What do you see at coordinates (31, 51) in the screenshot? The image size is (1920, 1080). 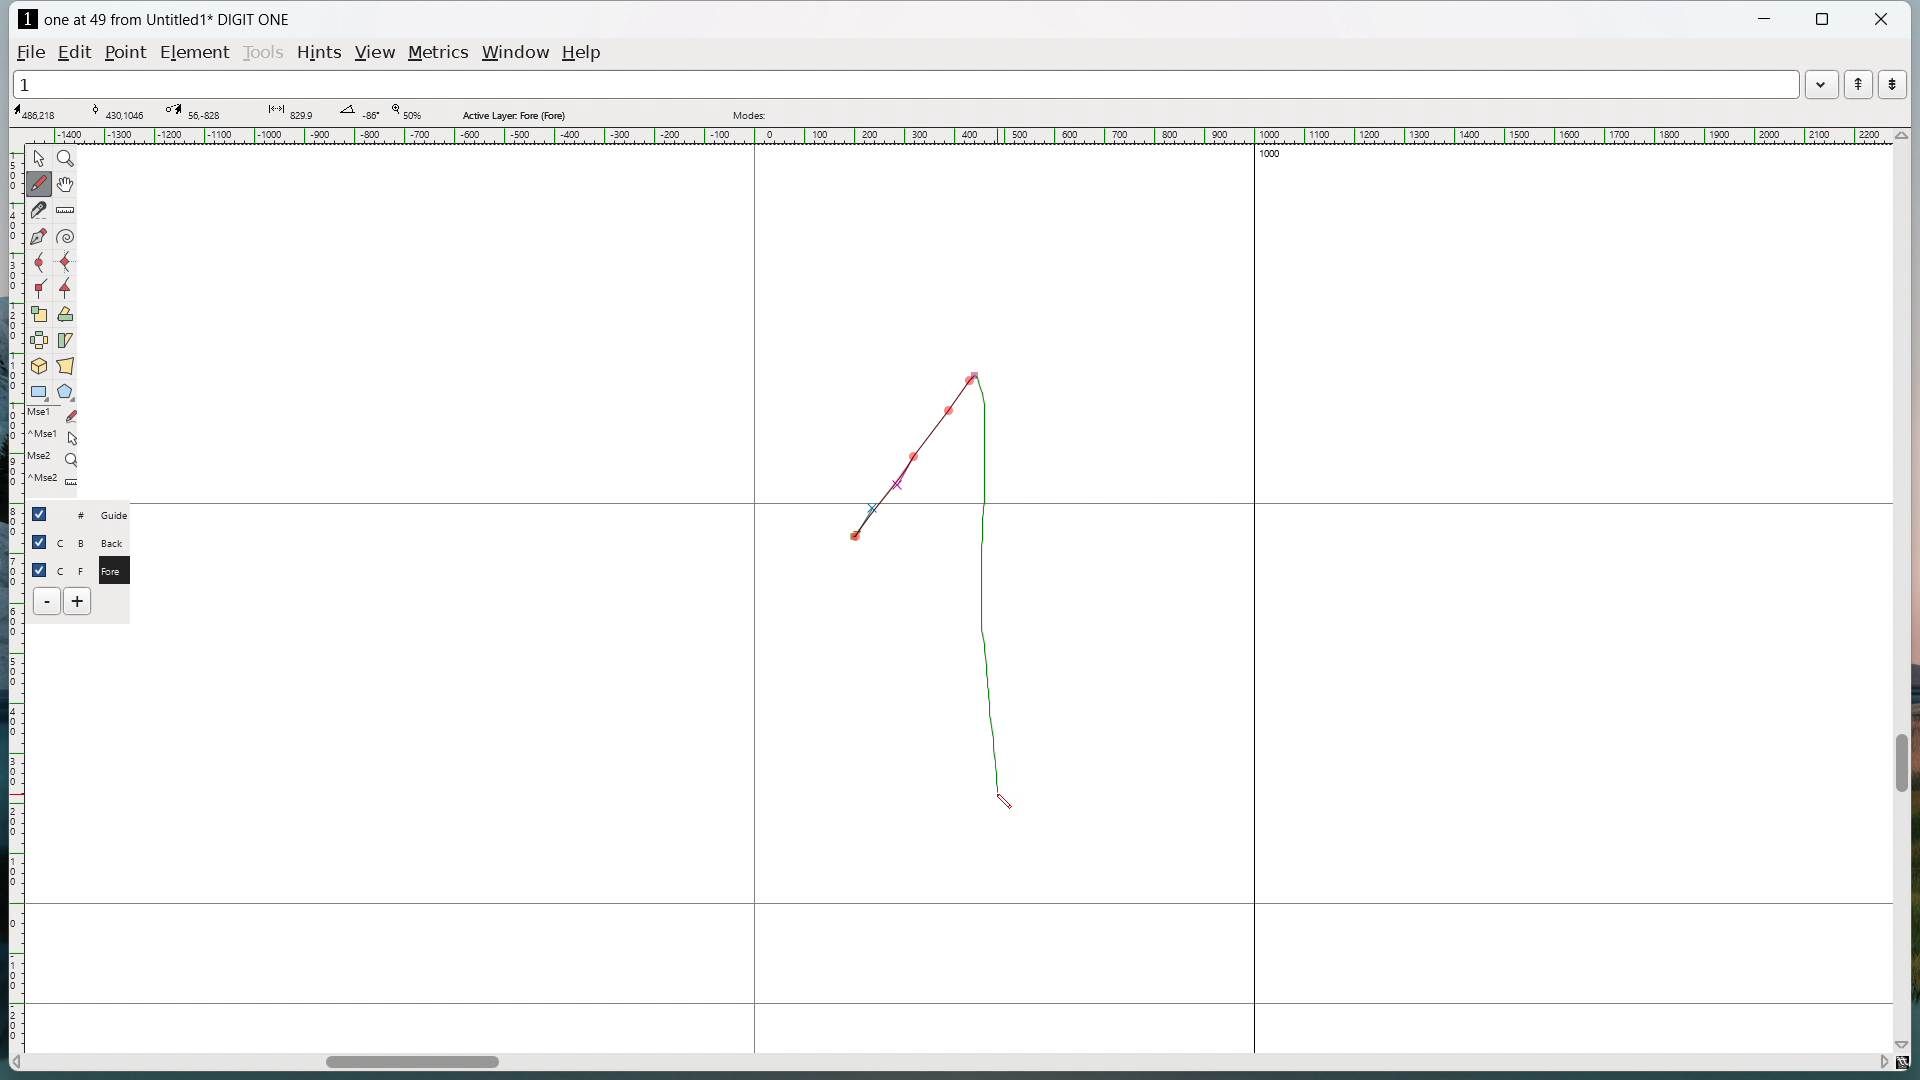 I see `file` at bounding box center [31, 51].